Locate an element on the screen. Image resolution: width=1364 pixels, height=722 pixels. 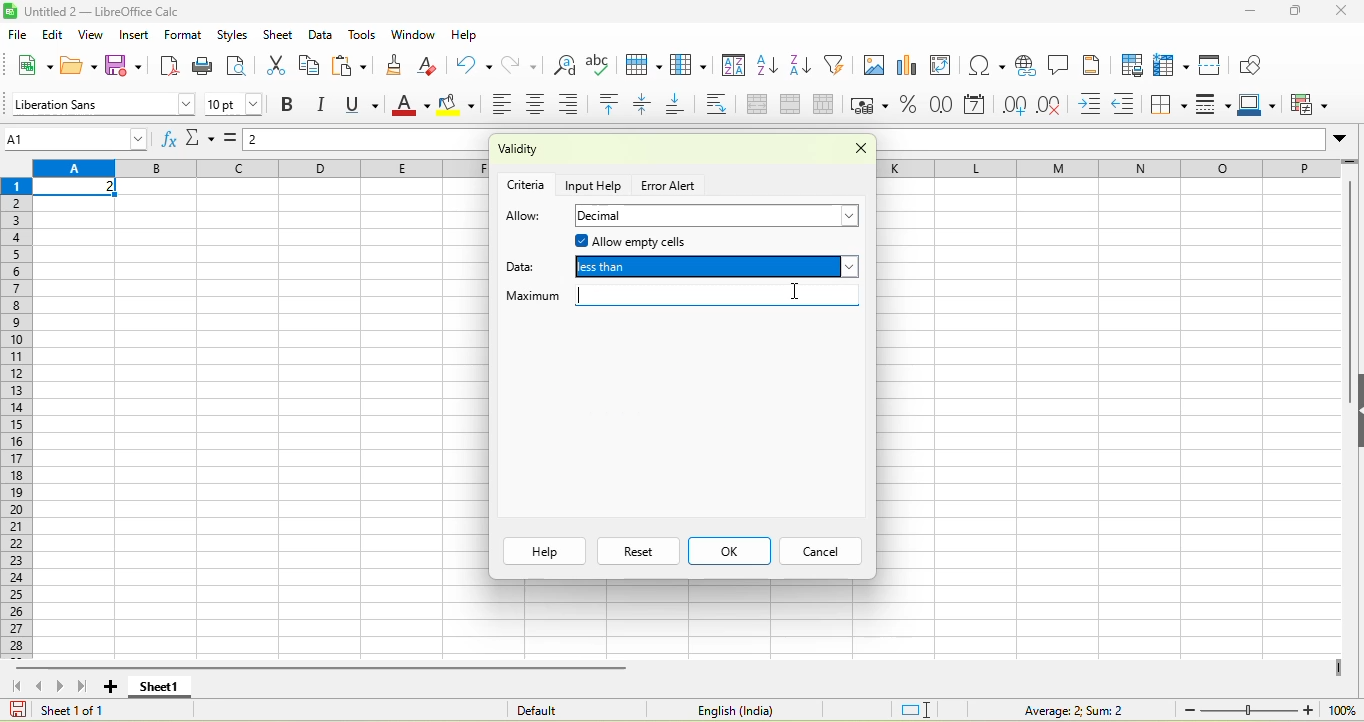
ok is located at coordinates (729, 551).